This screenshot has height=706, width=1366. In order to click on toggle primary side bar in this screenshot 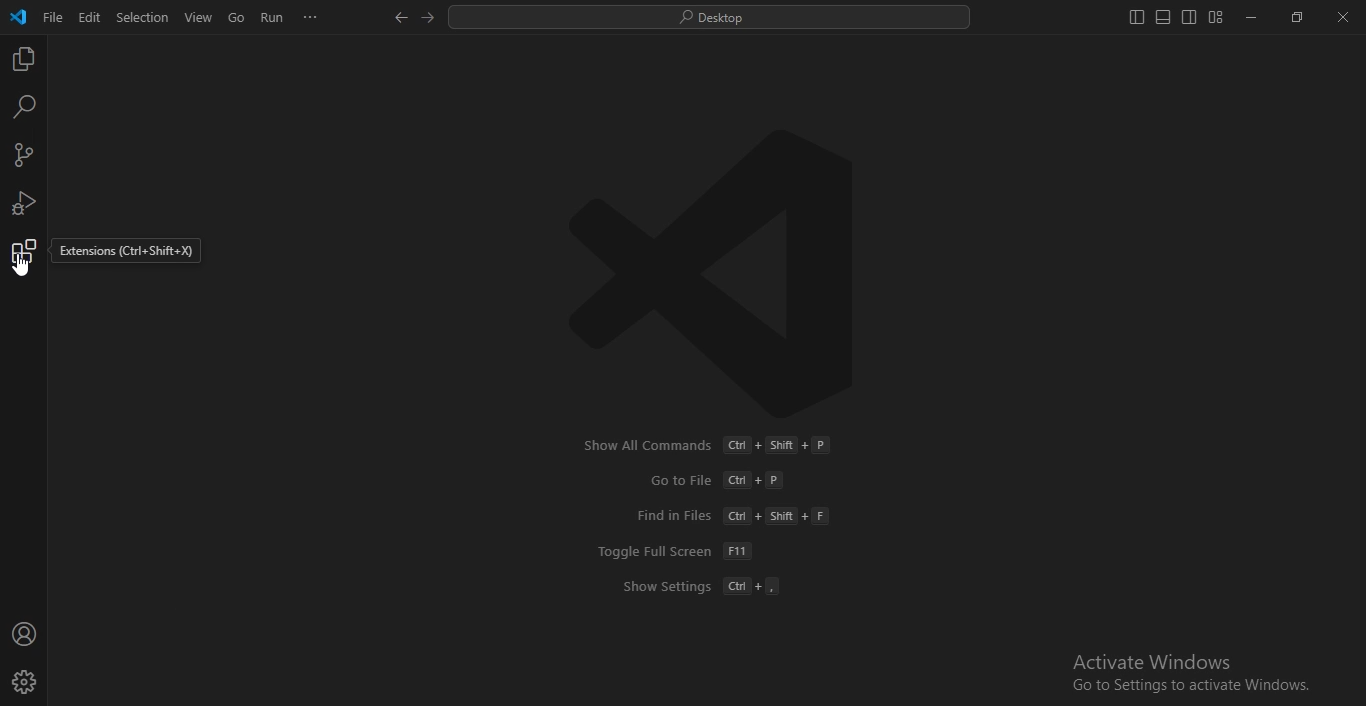, I will do `click(1134, 18)`.